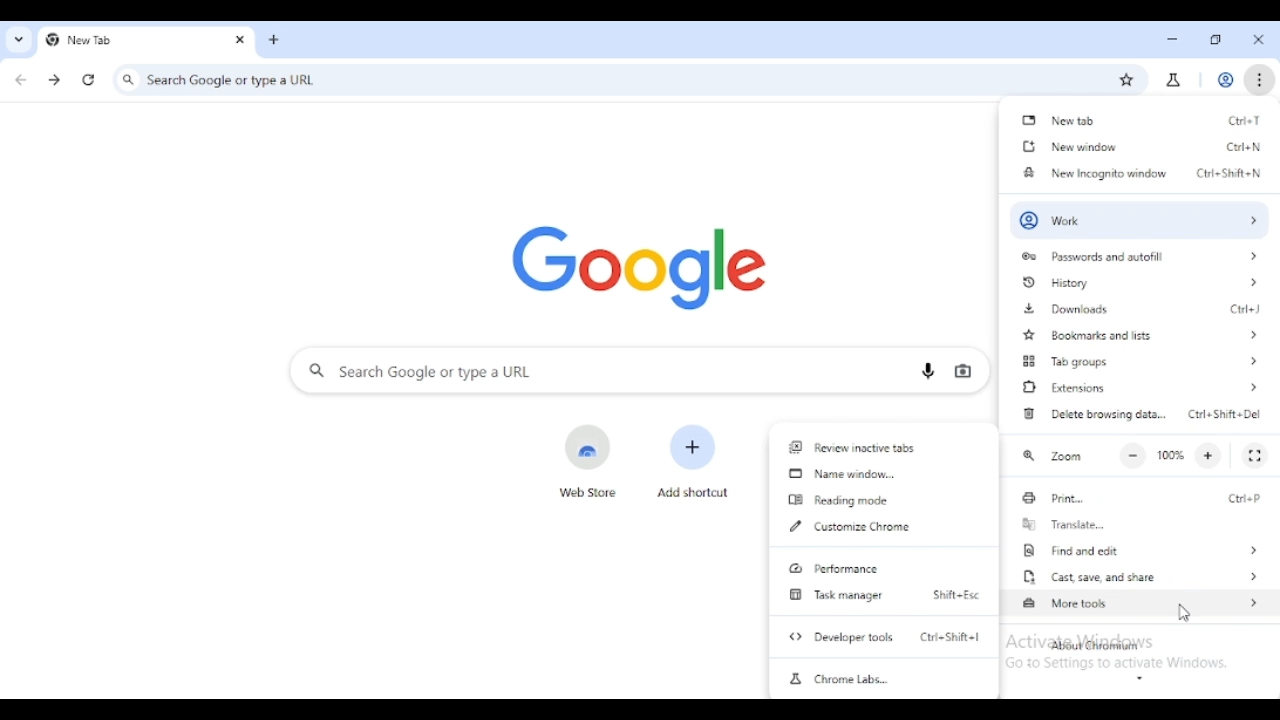 This screenshot has height=720, width=1280. Describe the element at coordinates (20, 81) in the screenshot. I see `click to go back` at that location.